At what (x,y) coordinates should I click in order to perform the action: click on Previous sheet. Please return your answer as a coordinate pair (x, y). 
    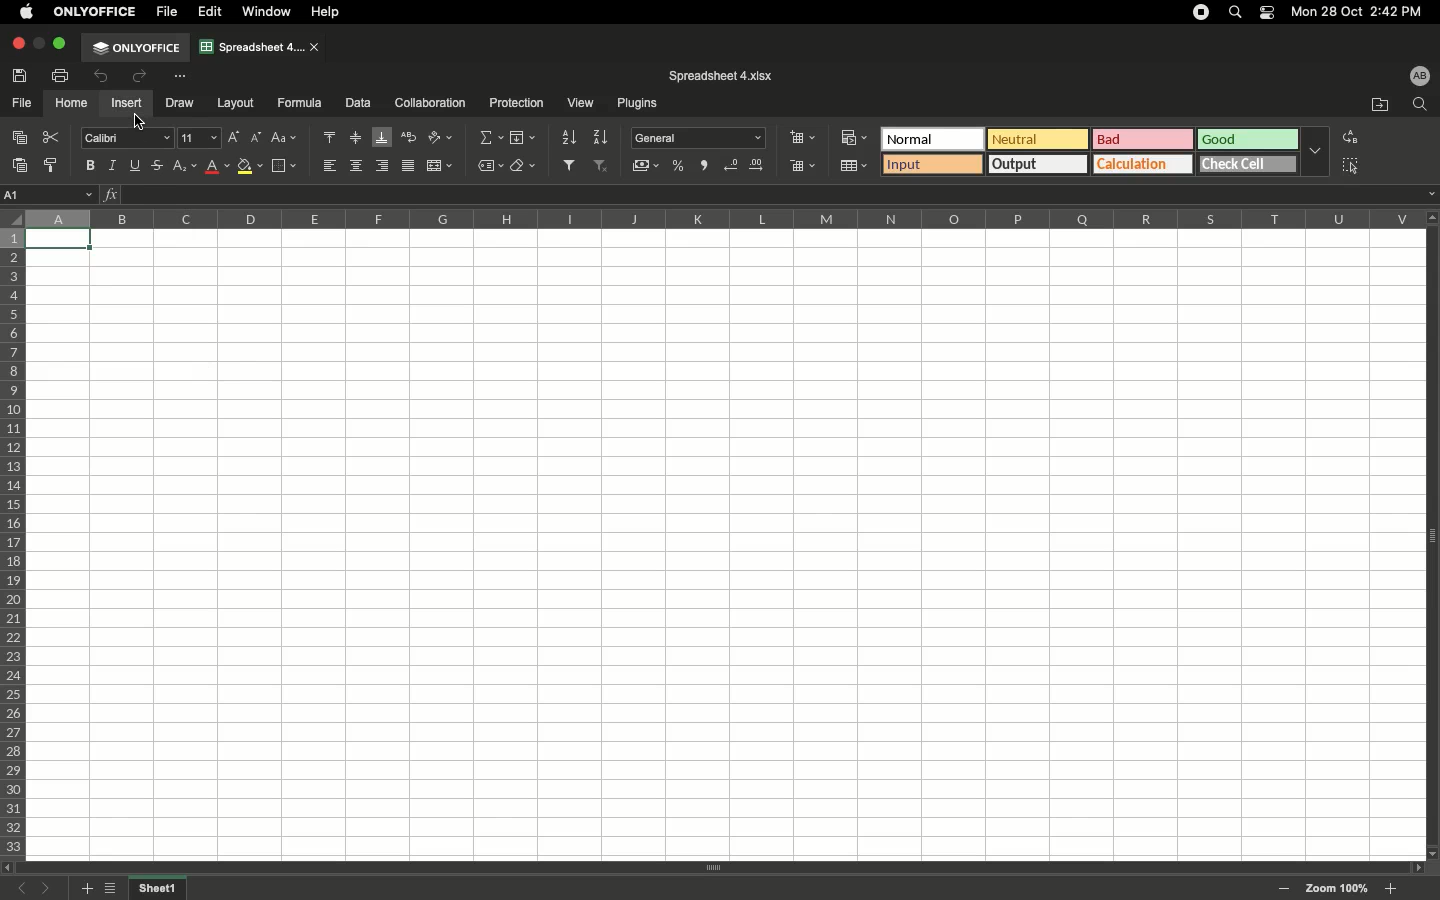
    Looking at the image, I should click on (26, 890).